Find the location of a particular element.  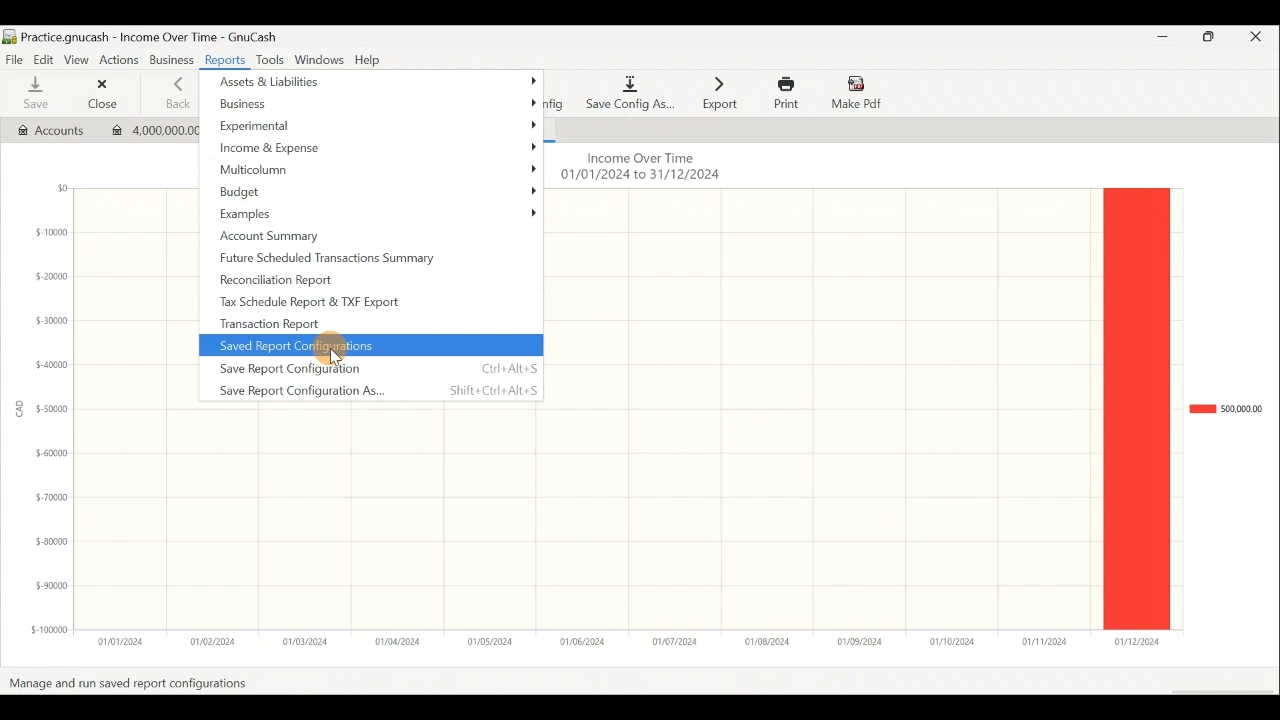

Print is located at coordinates (784, 93).